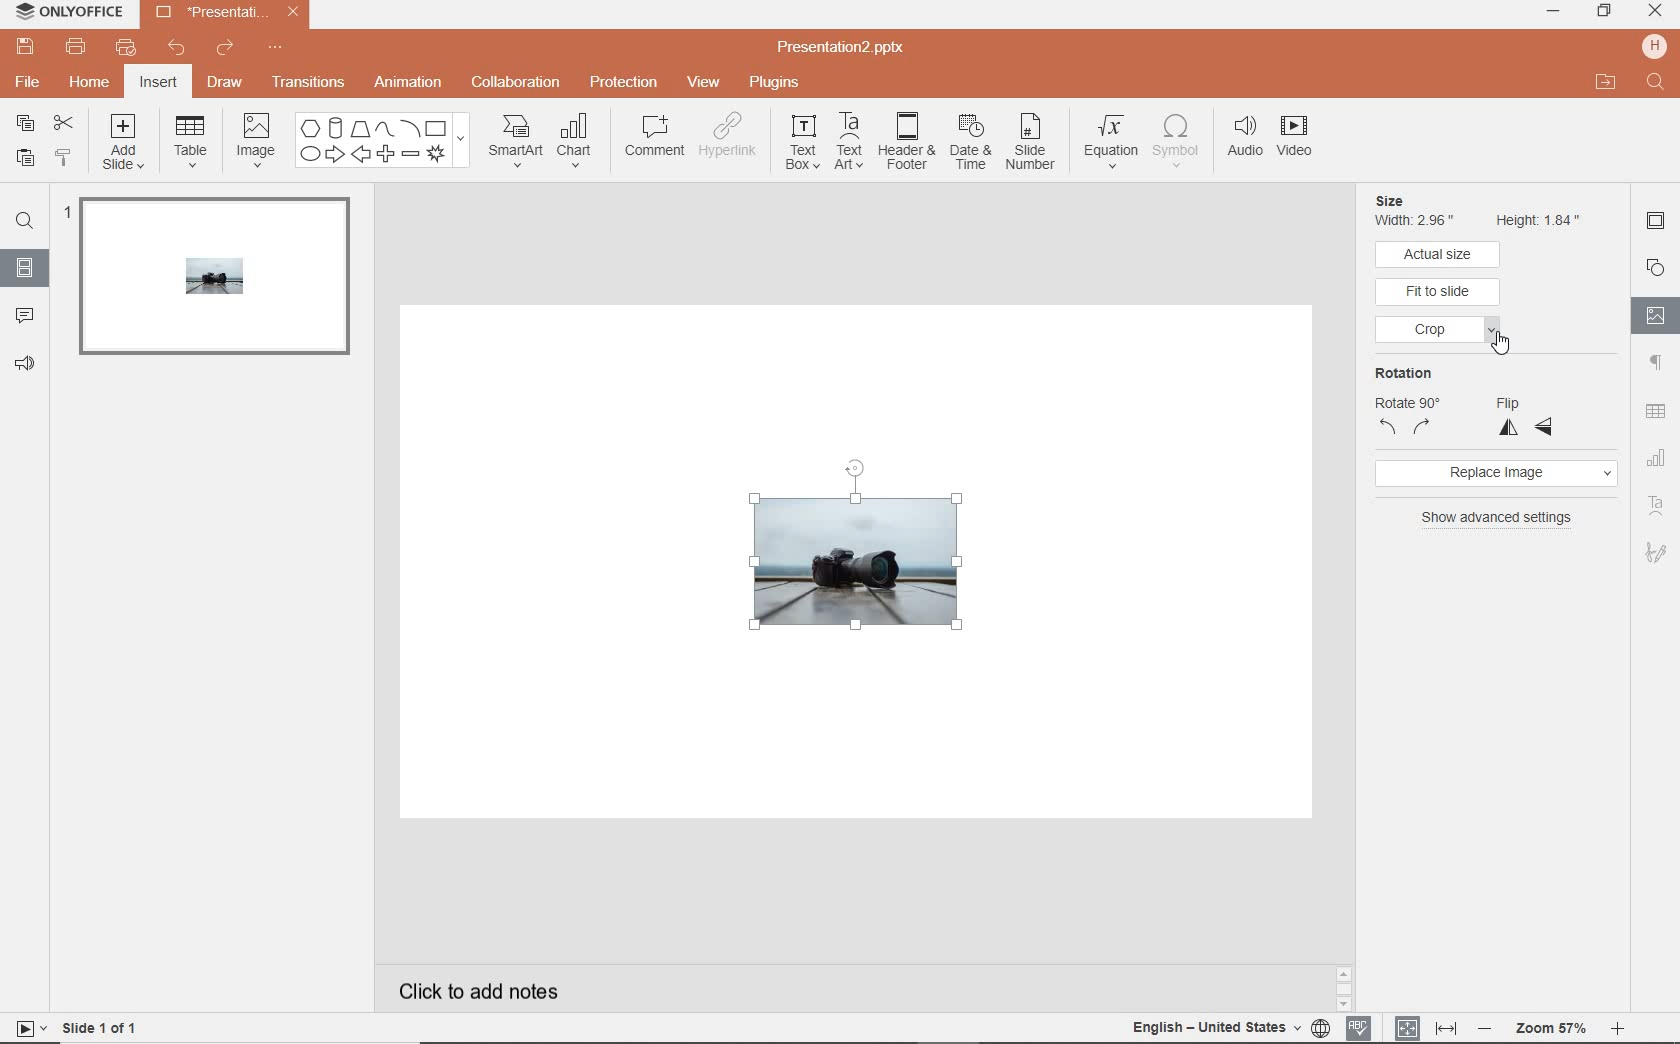 Image resolution: width=1680 pixels, height=1044 pixels. Describe the element at coordinates (1557, 13) in the screenshot. I see `minimize` at that location.